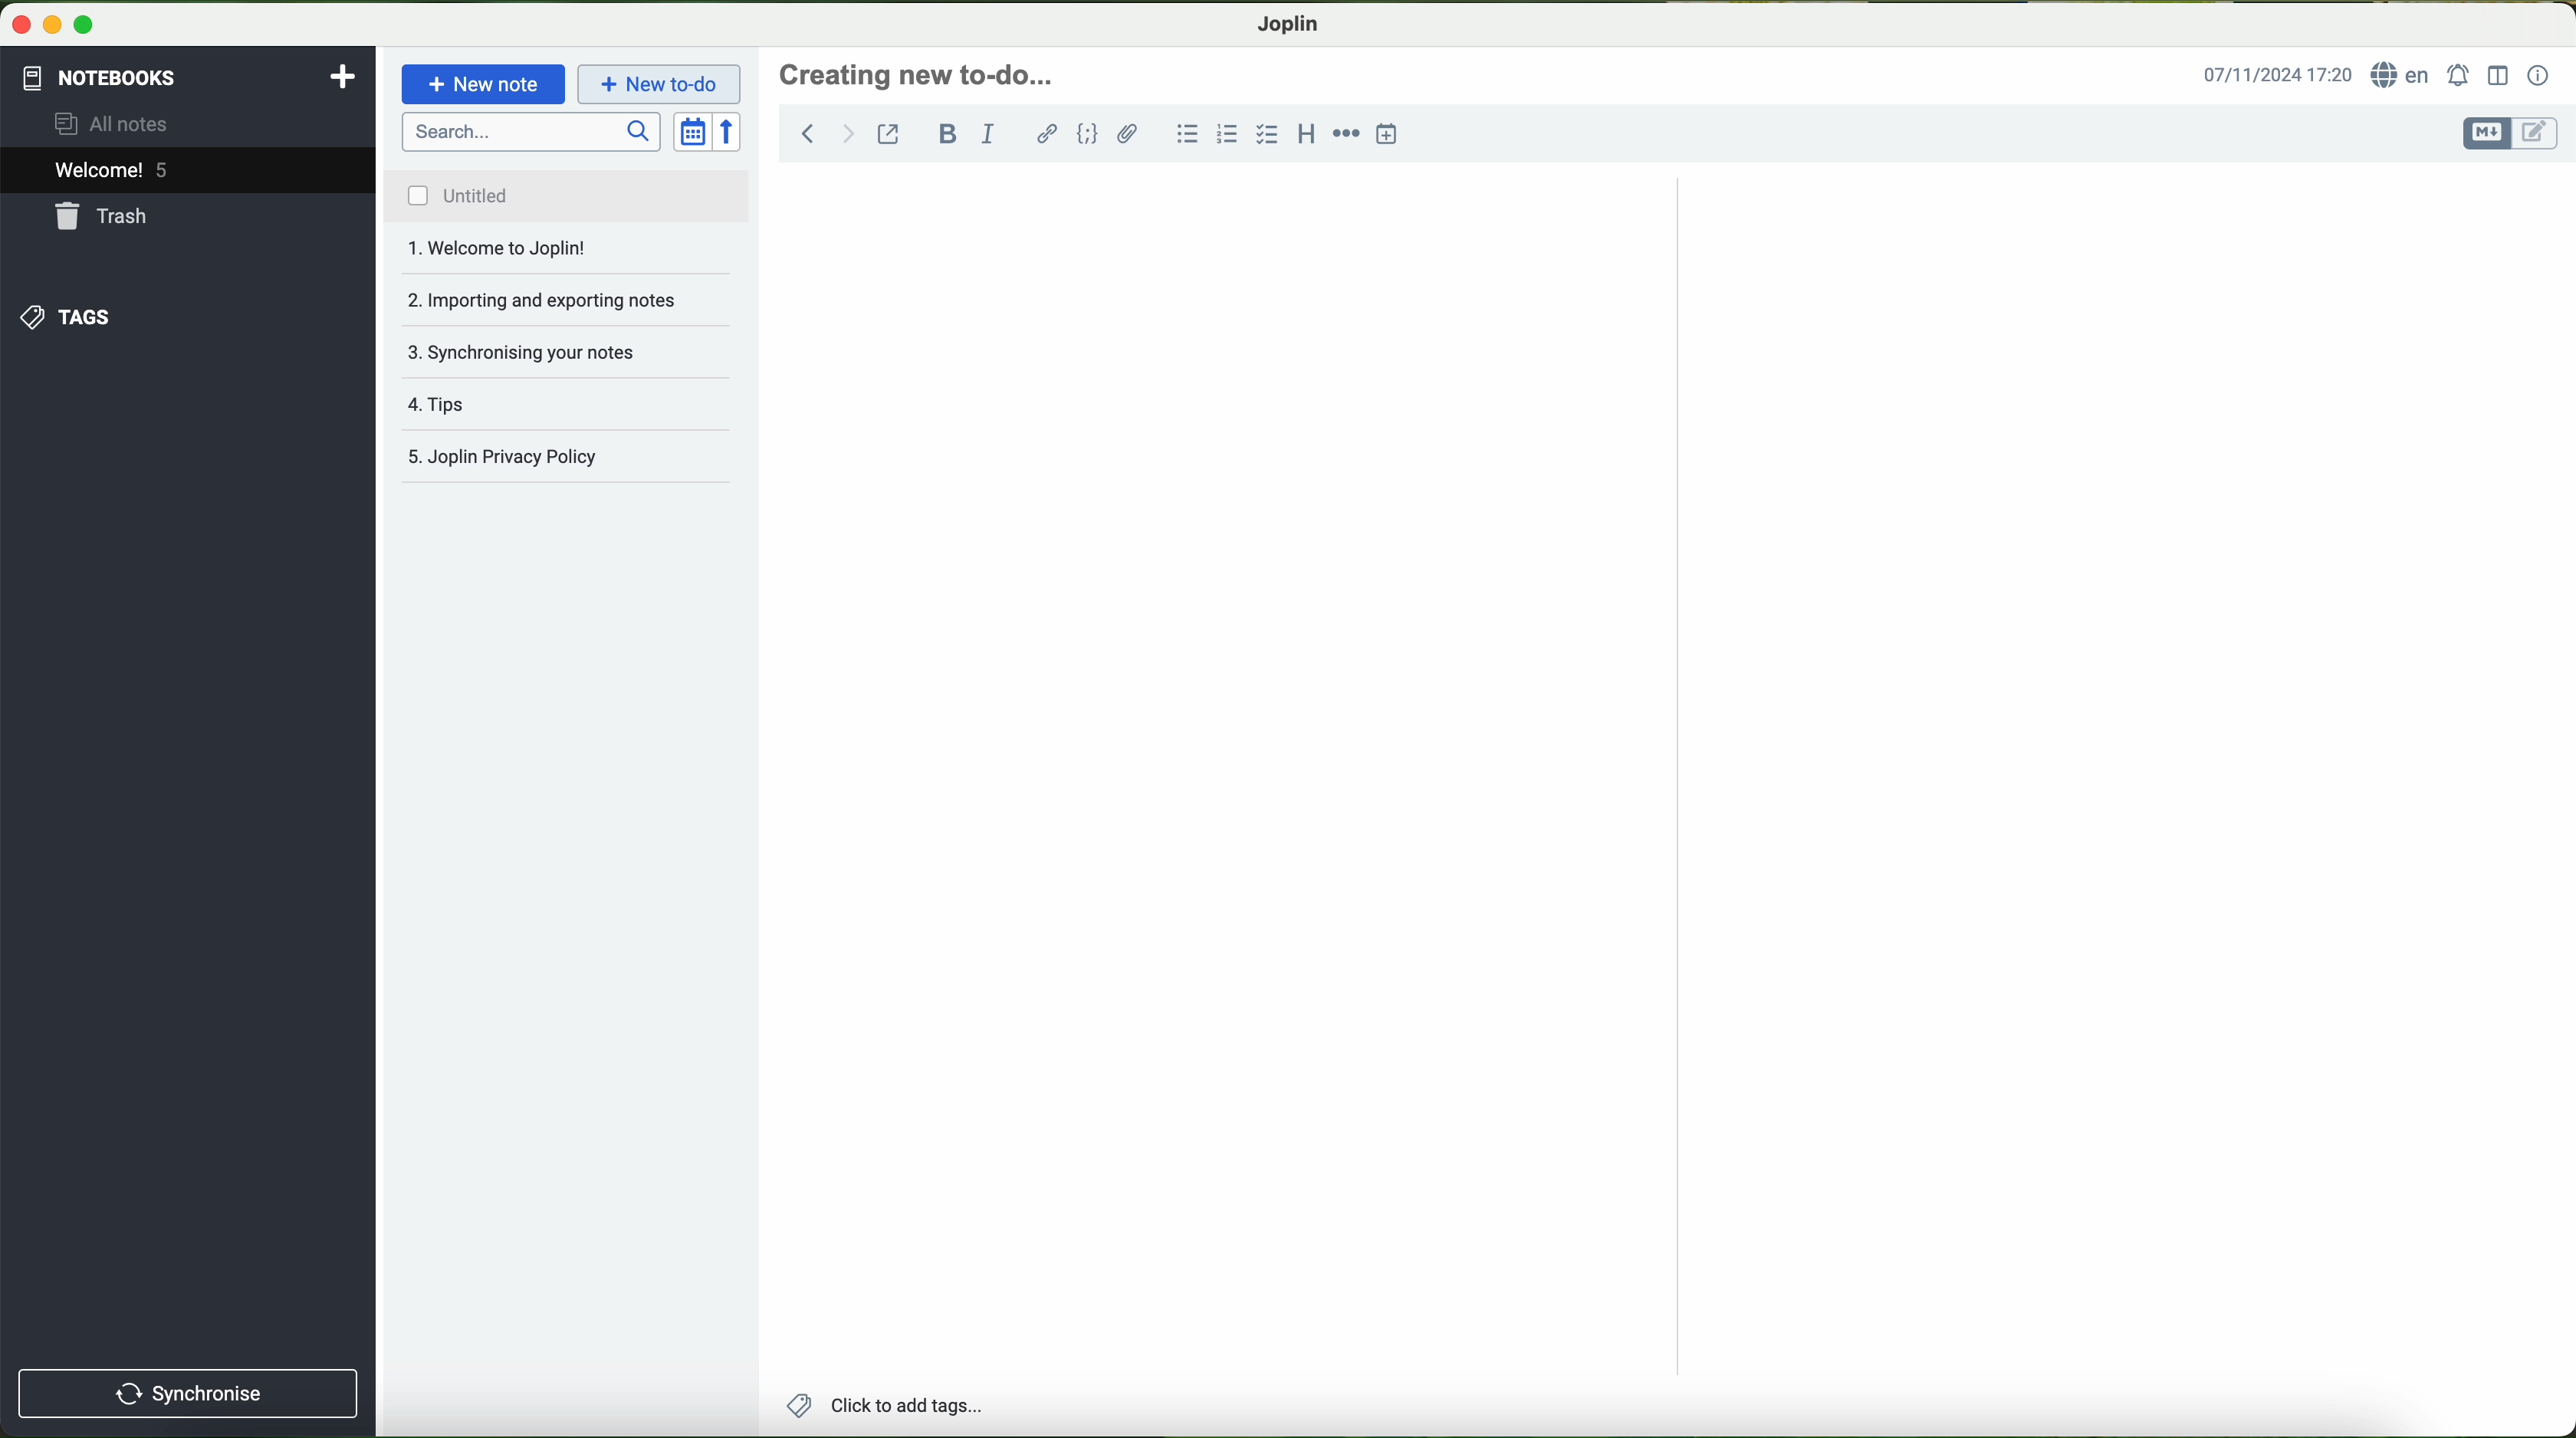  Describe the element at coordinates (1184, 134) in the screenshot. I see `bulleted list` at that location.